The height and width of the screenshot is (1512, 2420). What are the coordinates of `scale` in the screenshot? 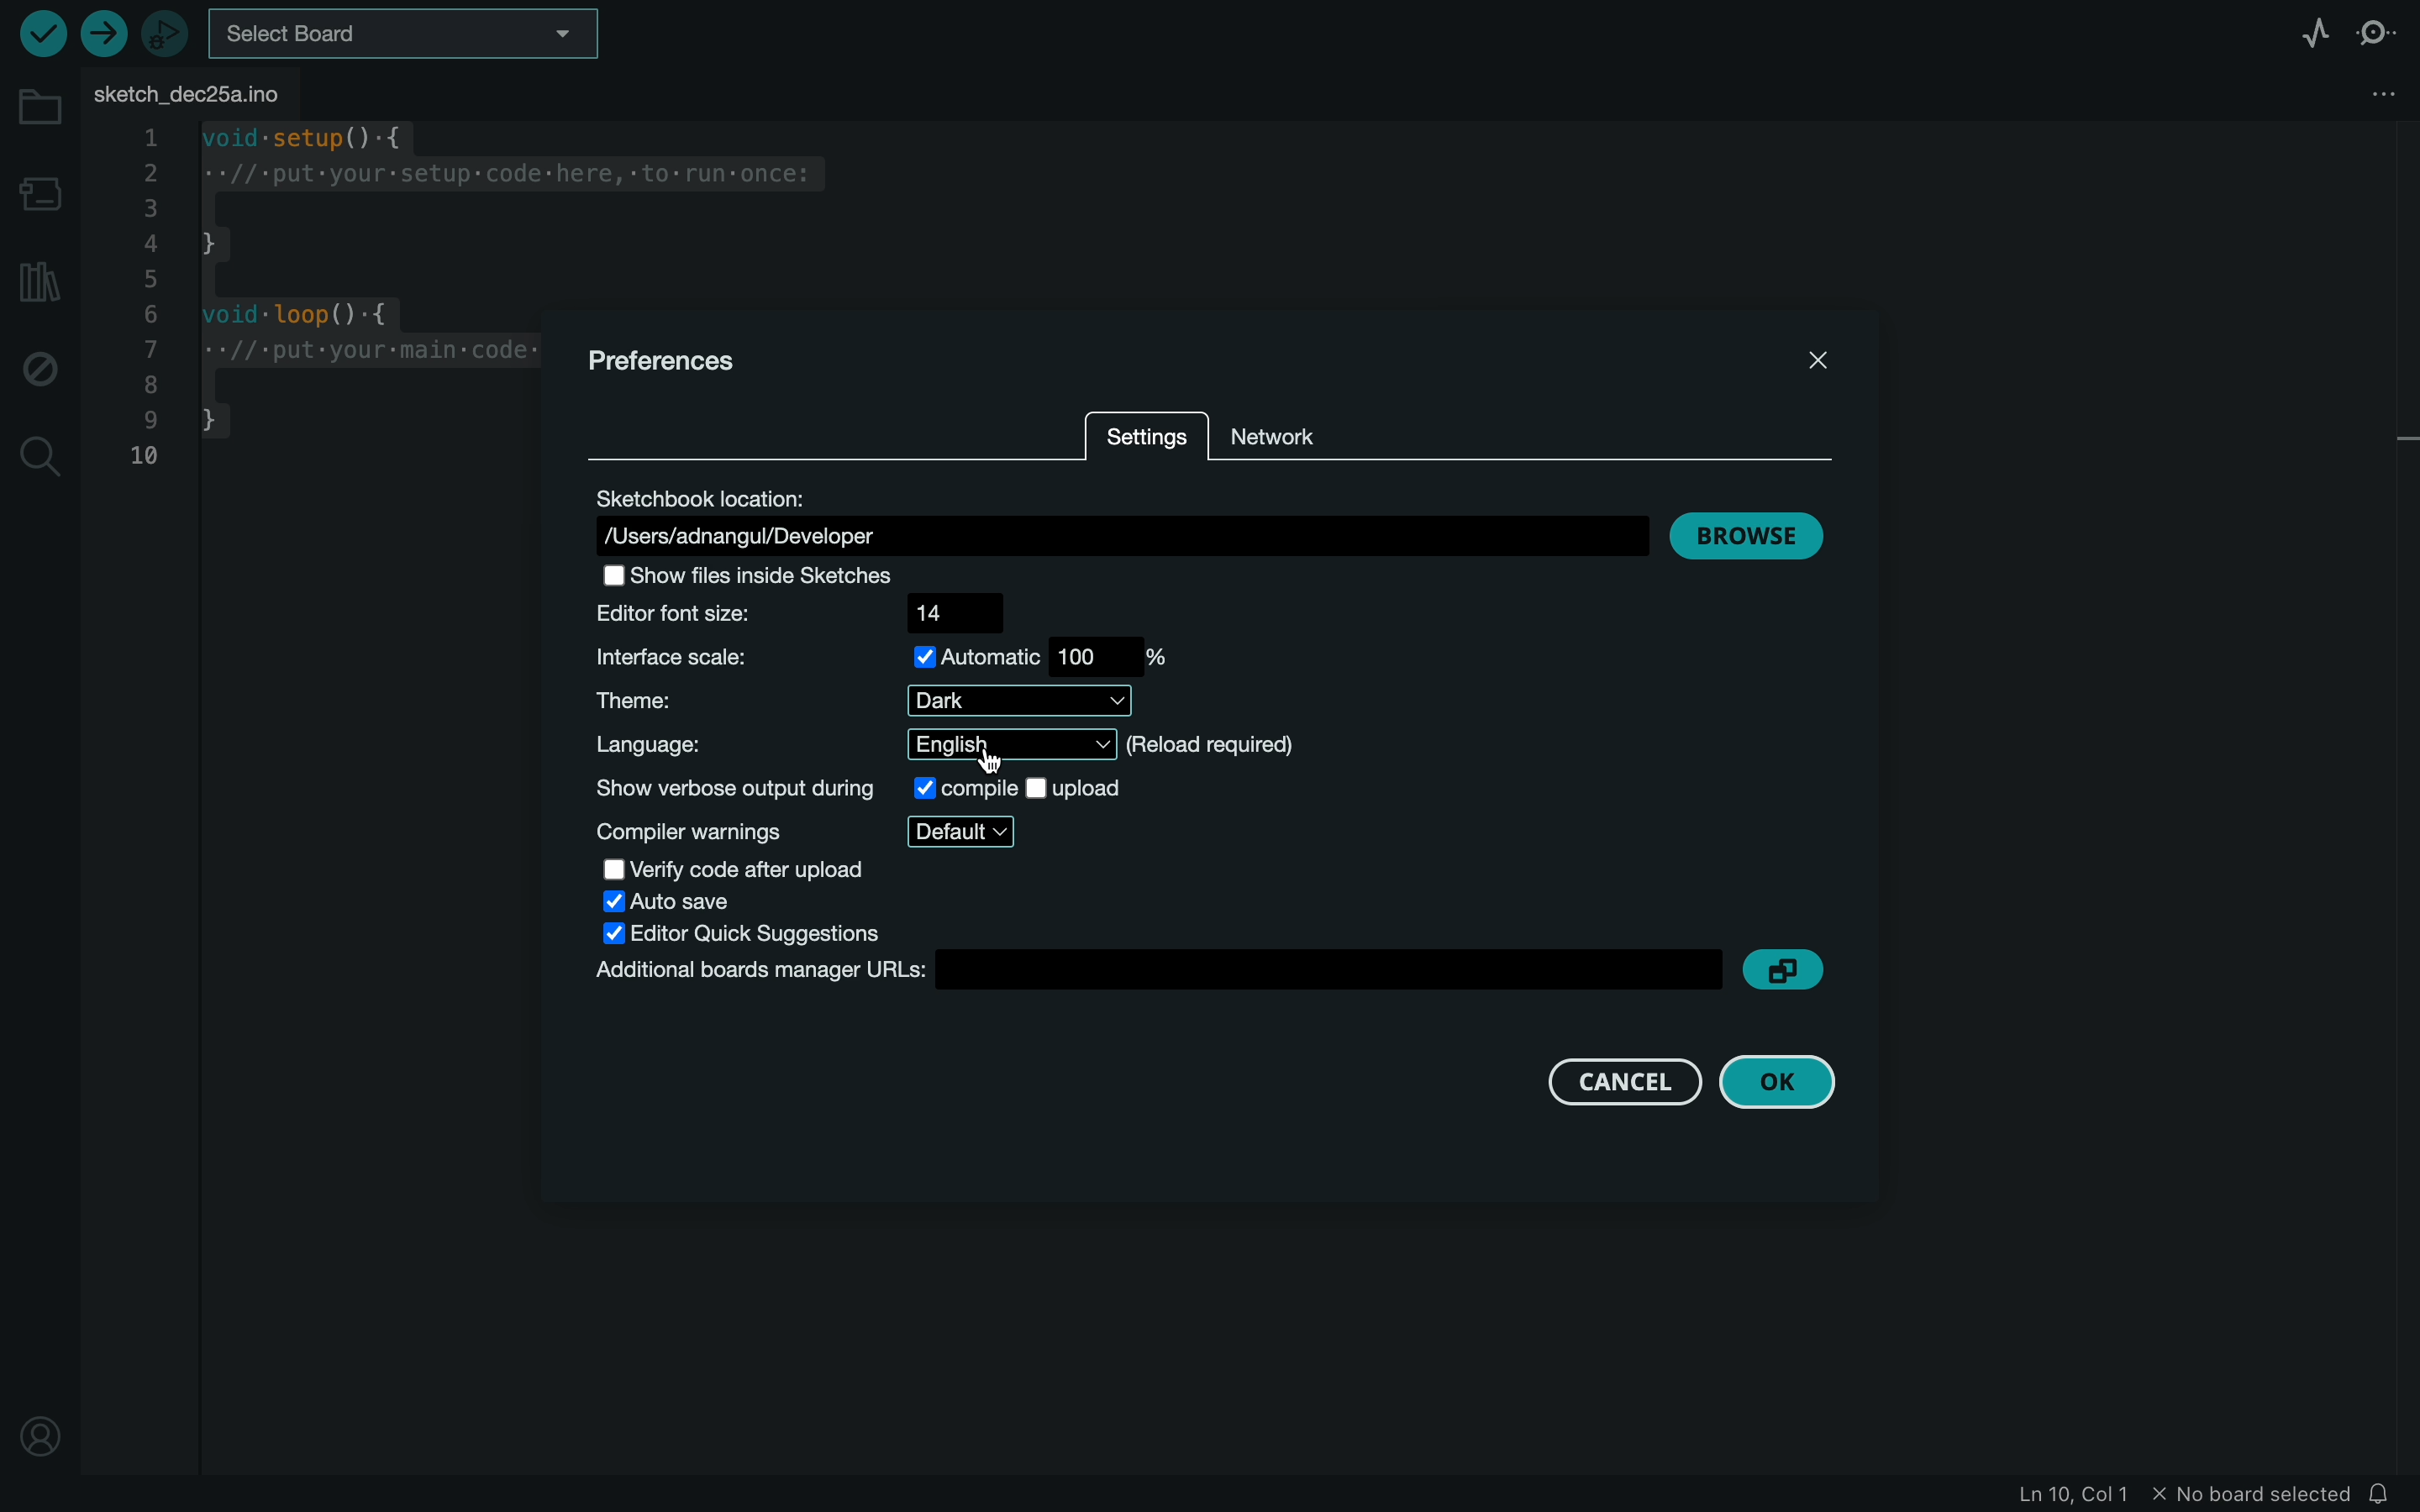 It's located at (894, 660).